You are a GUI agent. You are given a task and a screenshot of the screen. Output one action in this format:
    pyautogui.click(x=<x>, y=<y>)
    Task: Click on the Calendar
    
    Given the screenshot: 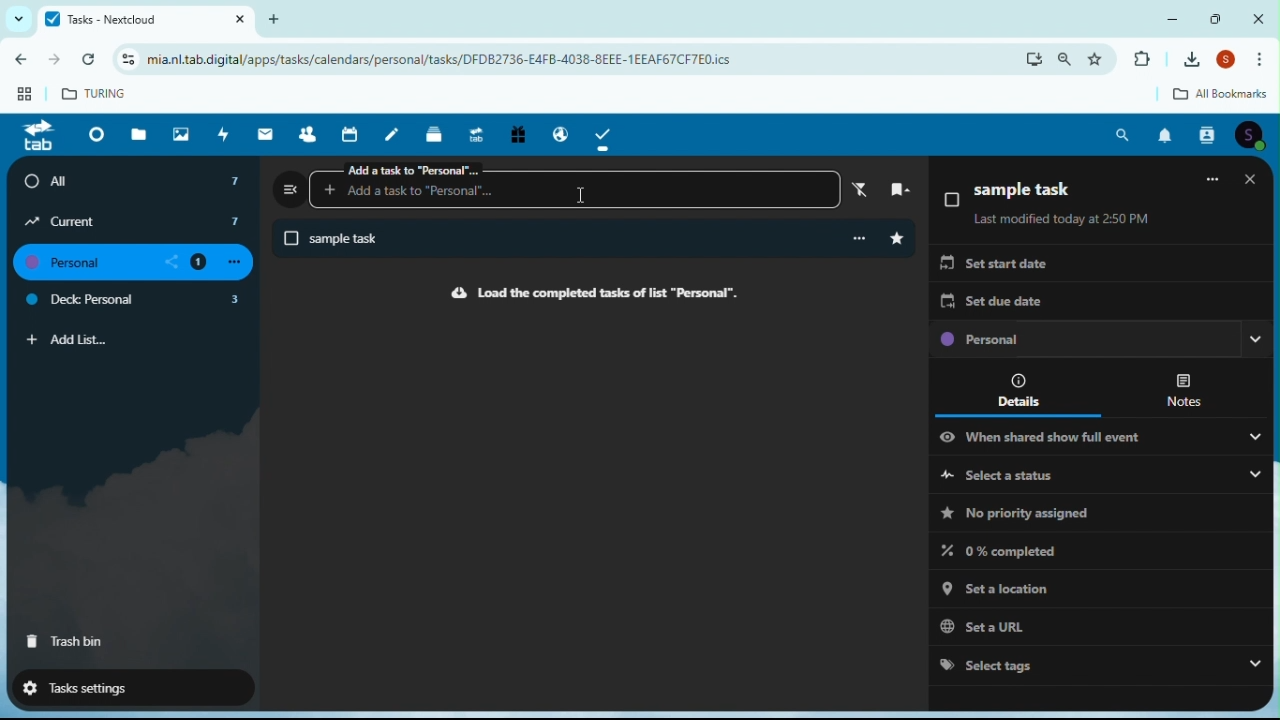 What is the action you would take?
    pyautogui.click(x=353, y=134)
    